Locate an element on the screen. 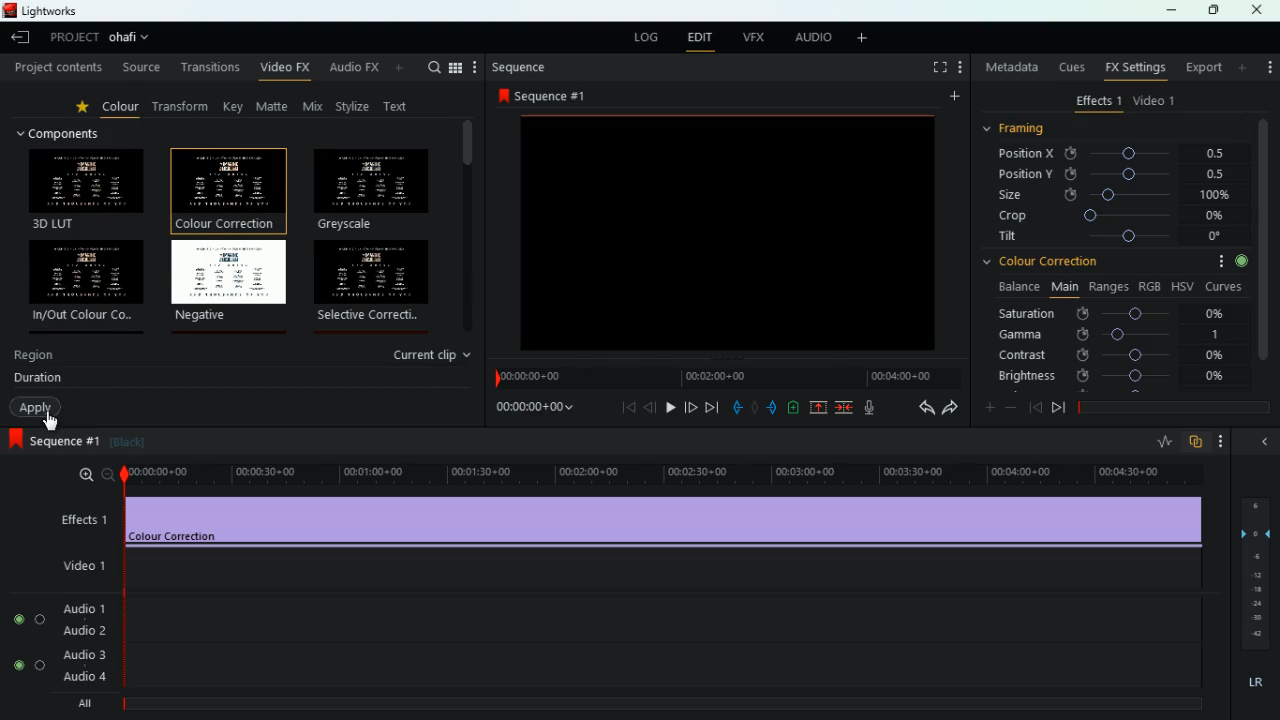 The width and height of the screenshot is (1280, 720). sequence is located at coordinates (549, 96).